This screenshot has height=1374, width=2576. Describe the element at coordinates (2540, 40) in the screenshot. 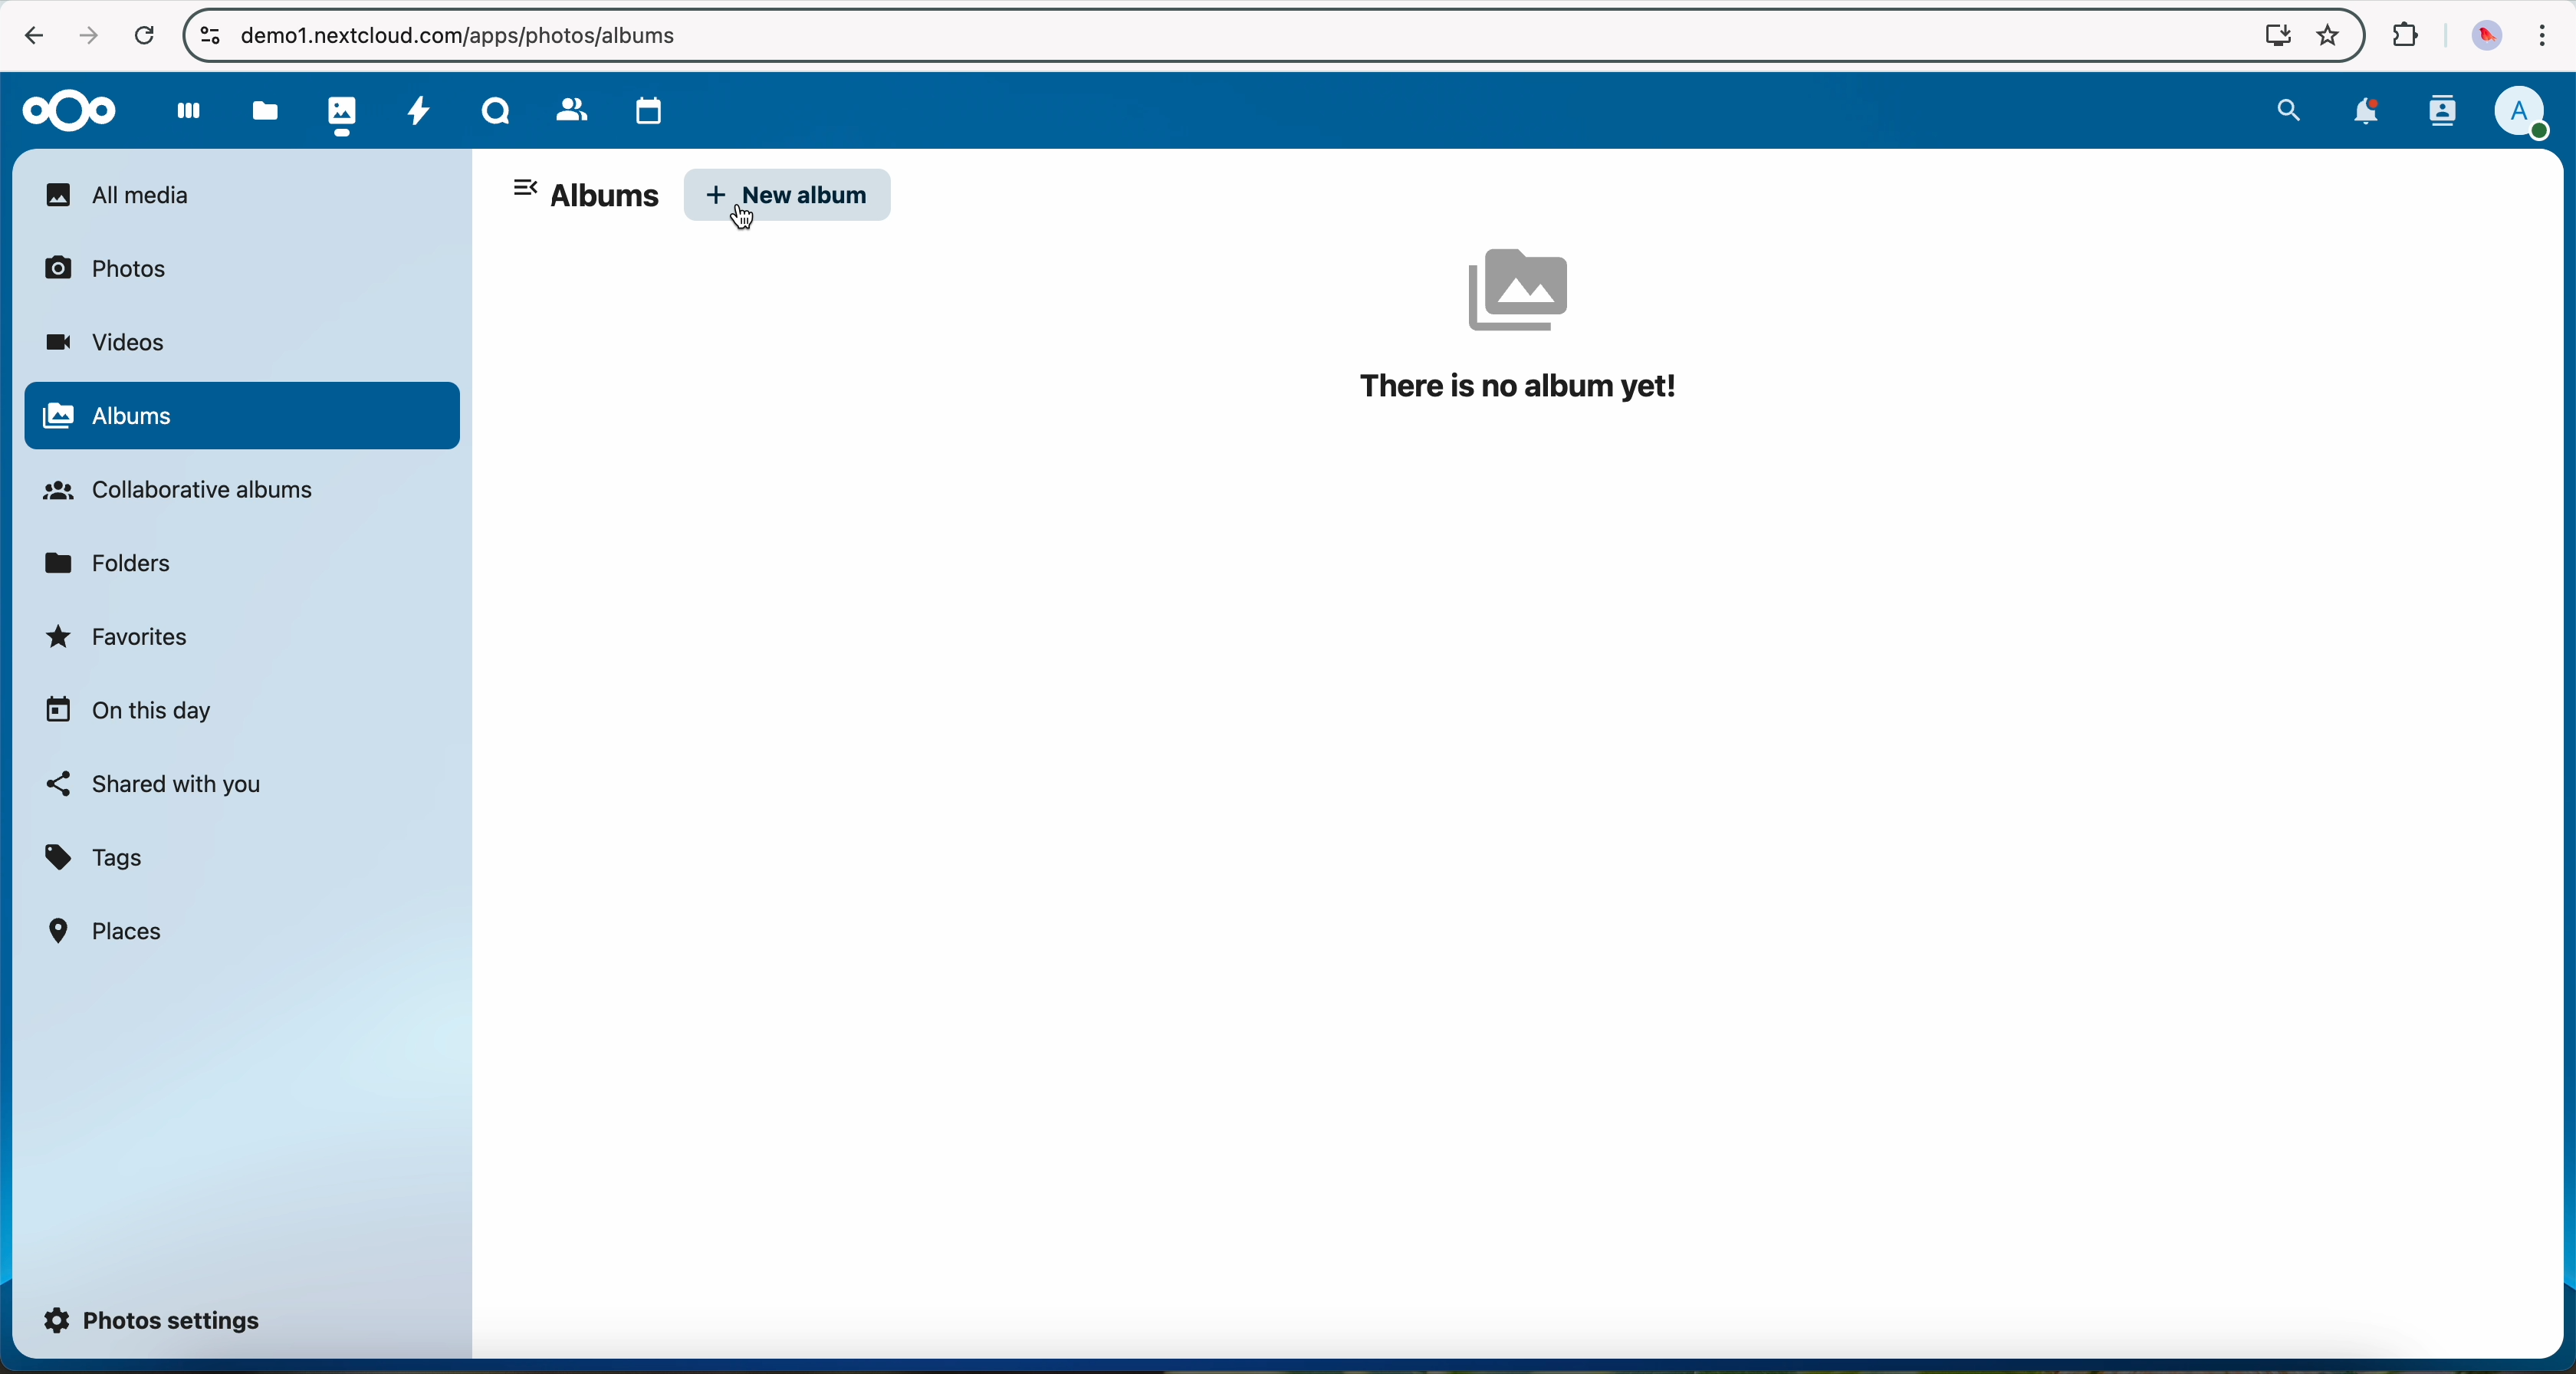

I see `customize and control Google Chrome` at that location.